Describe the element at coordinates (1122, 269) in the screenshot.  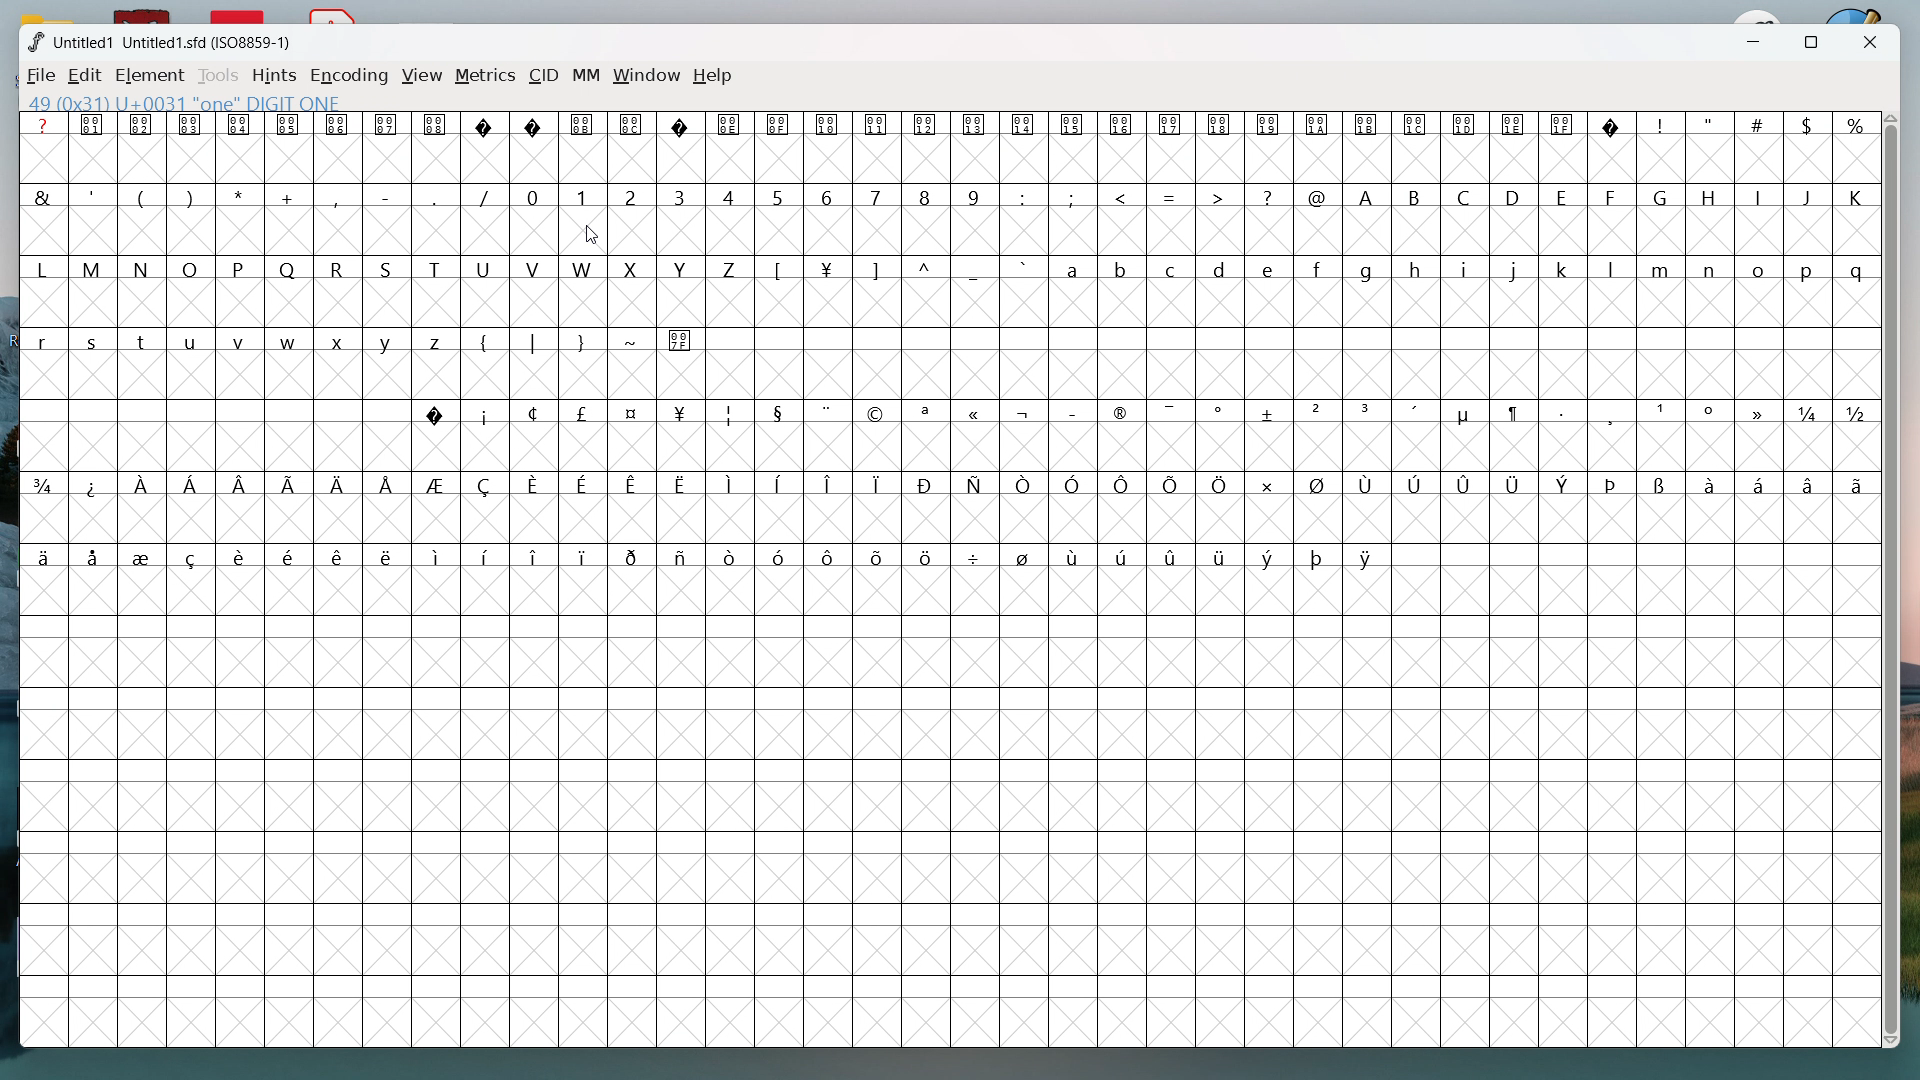
I see `b` at that location.